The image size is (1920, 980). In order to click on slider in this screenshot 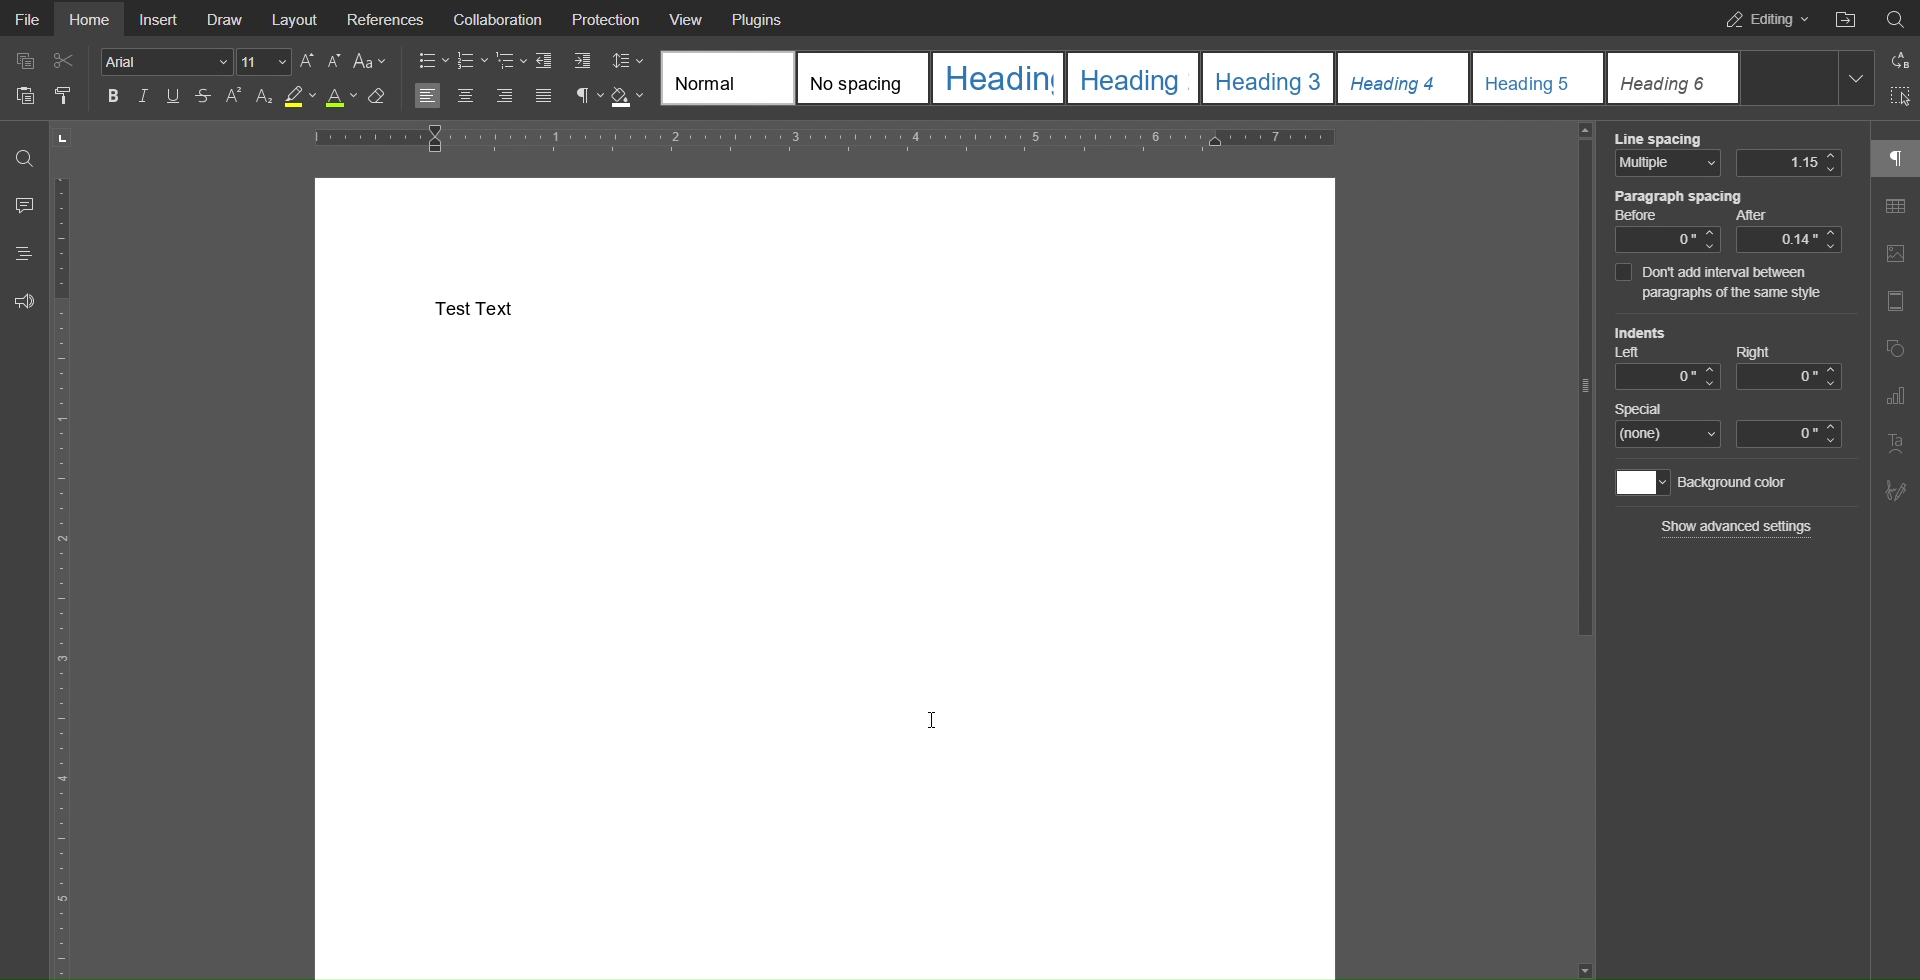, I will do `click(1579, 394)`.